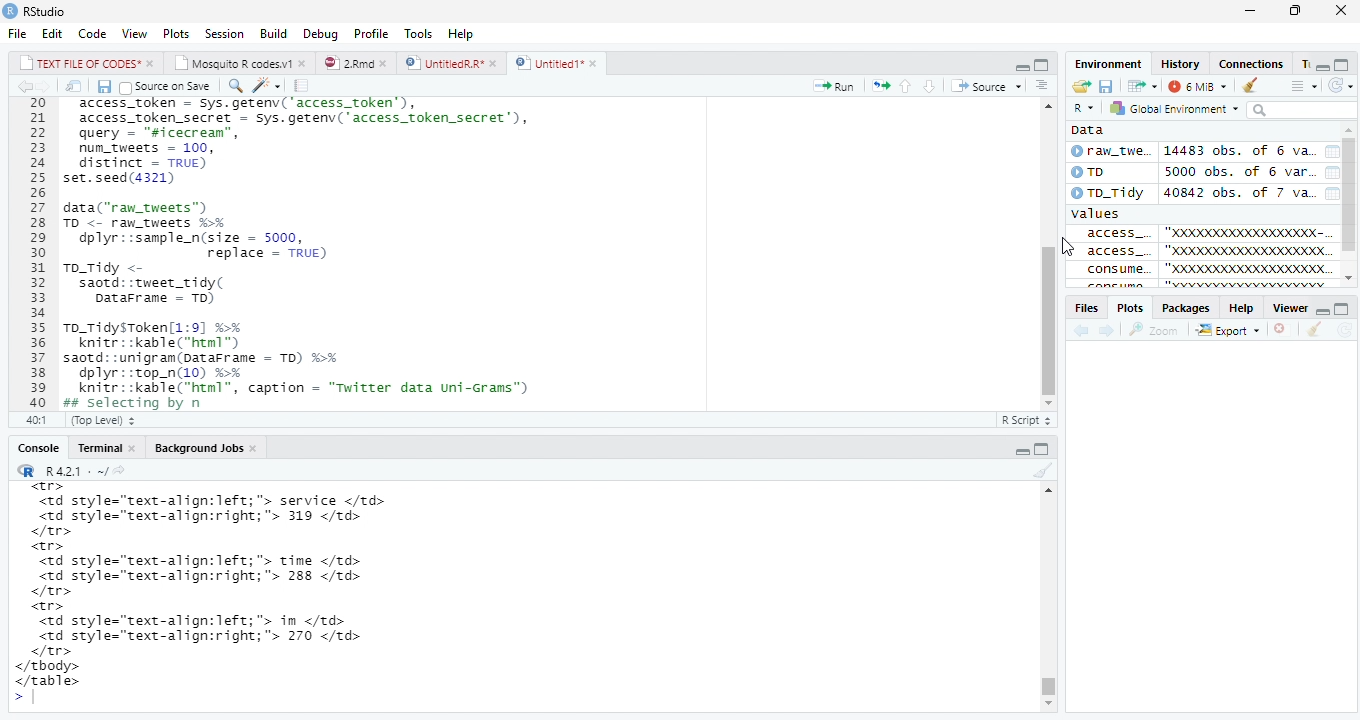 Image resolution: width=1360 pixels, height=720 pixels. What do you see at coordinates (1338, 61) in the screenshot?
I see `minimize/maximize` at bounding box center [1338, 61].